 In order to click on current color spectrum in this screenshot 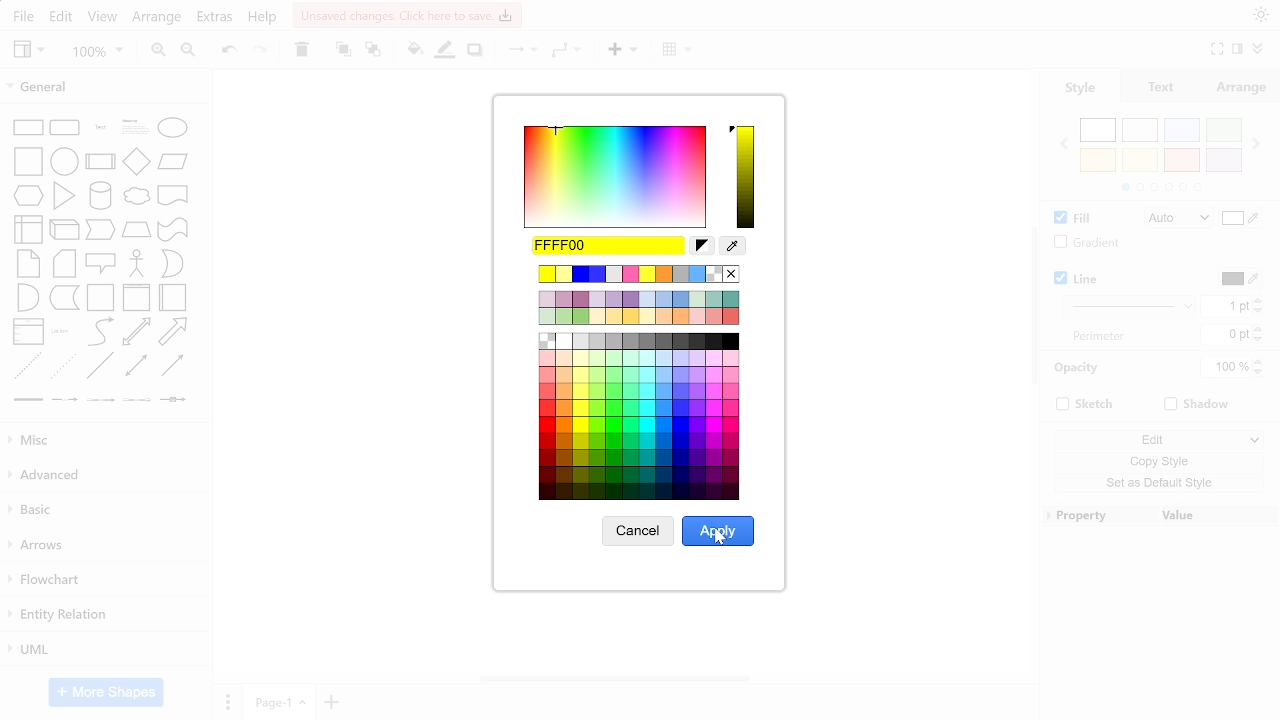, I will do `click(744, 176)`.